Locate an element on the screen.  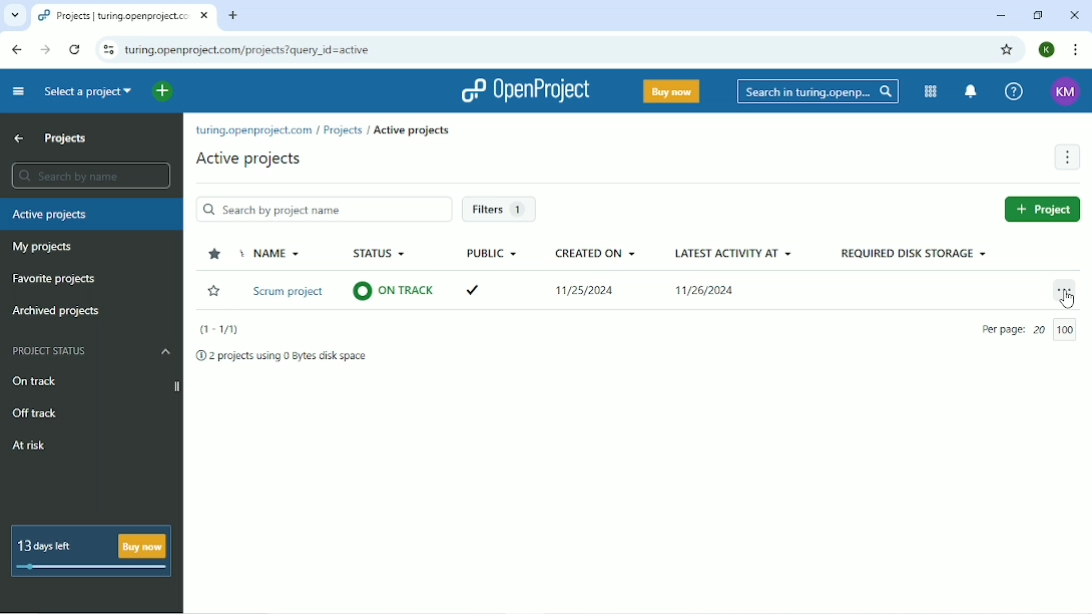
Sort by favorite is located at coordinates (216, 254).